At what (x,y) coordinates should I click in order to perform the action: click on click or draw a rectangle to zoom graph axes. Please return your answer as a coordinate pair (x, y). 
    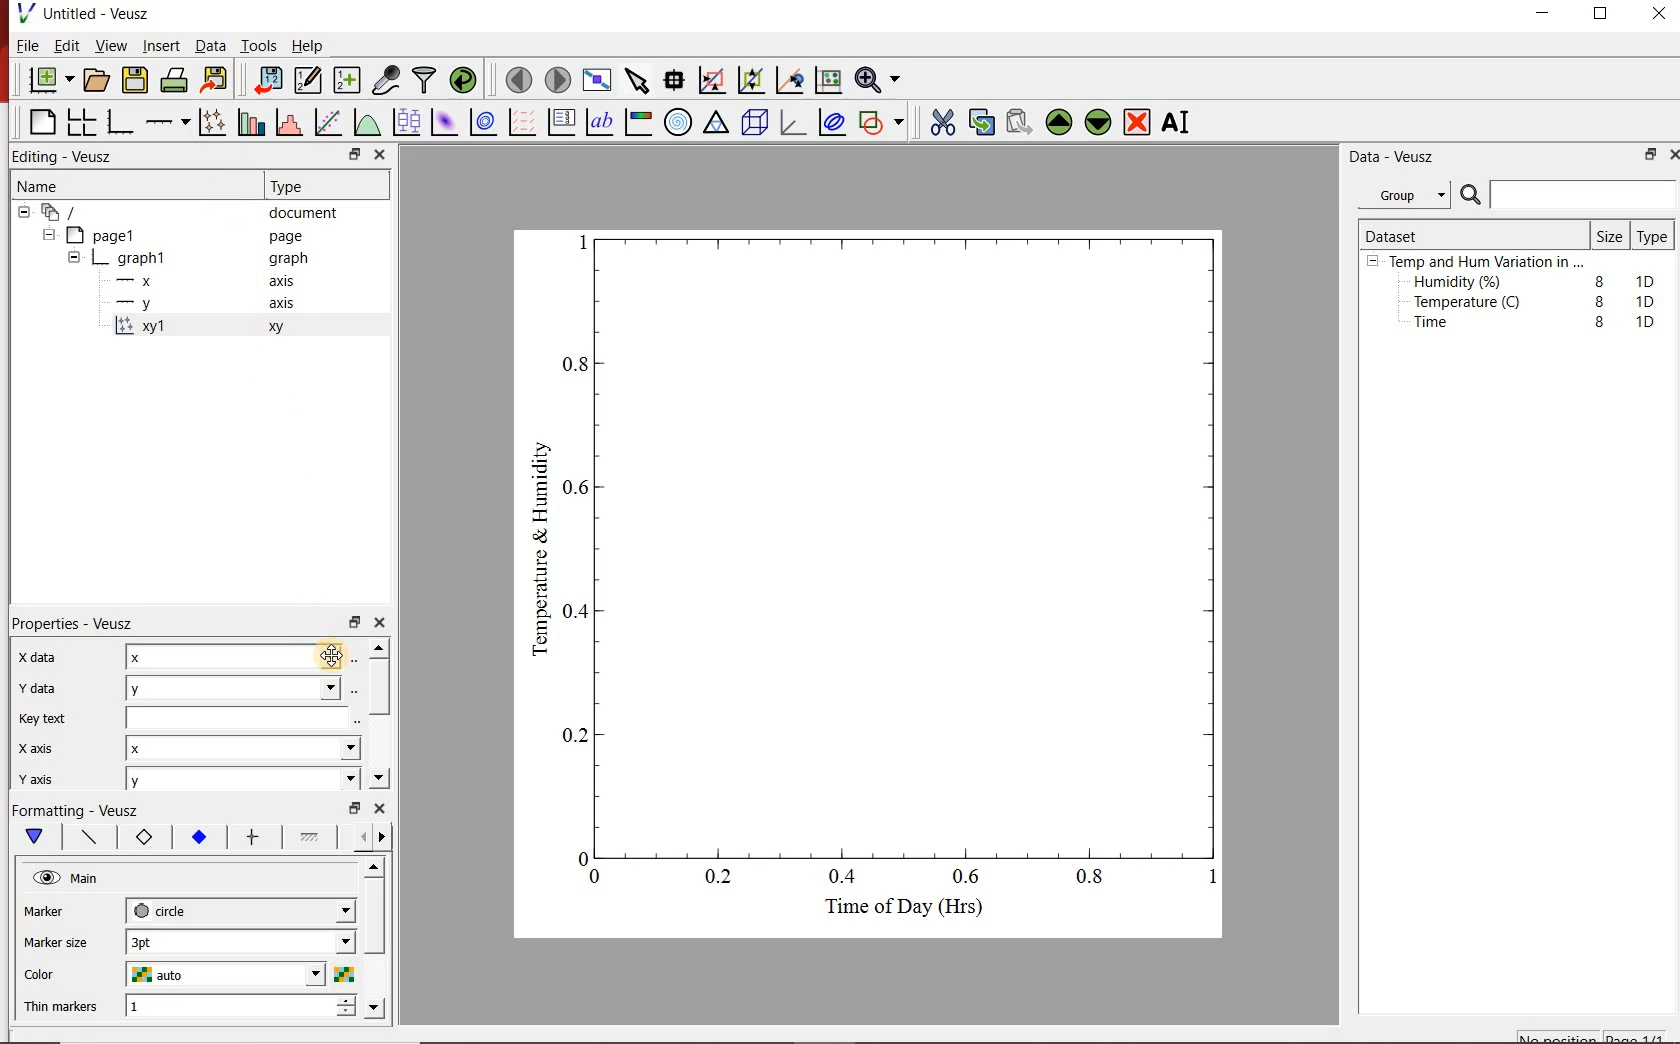
    Looking at the image, I should click on (715, 81).